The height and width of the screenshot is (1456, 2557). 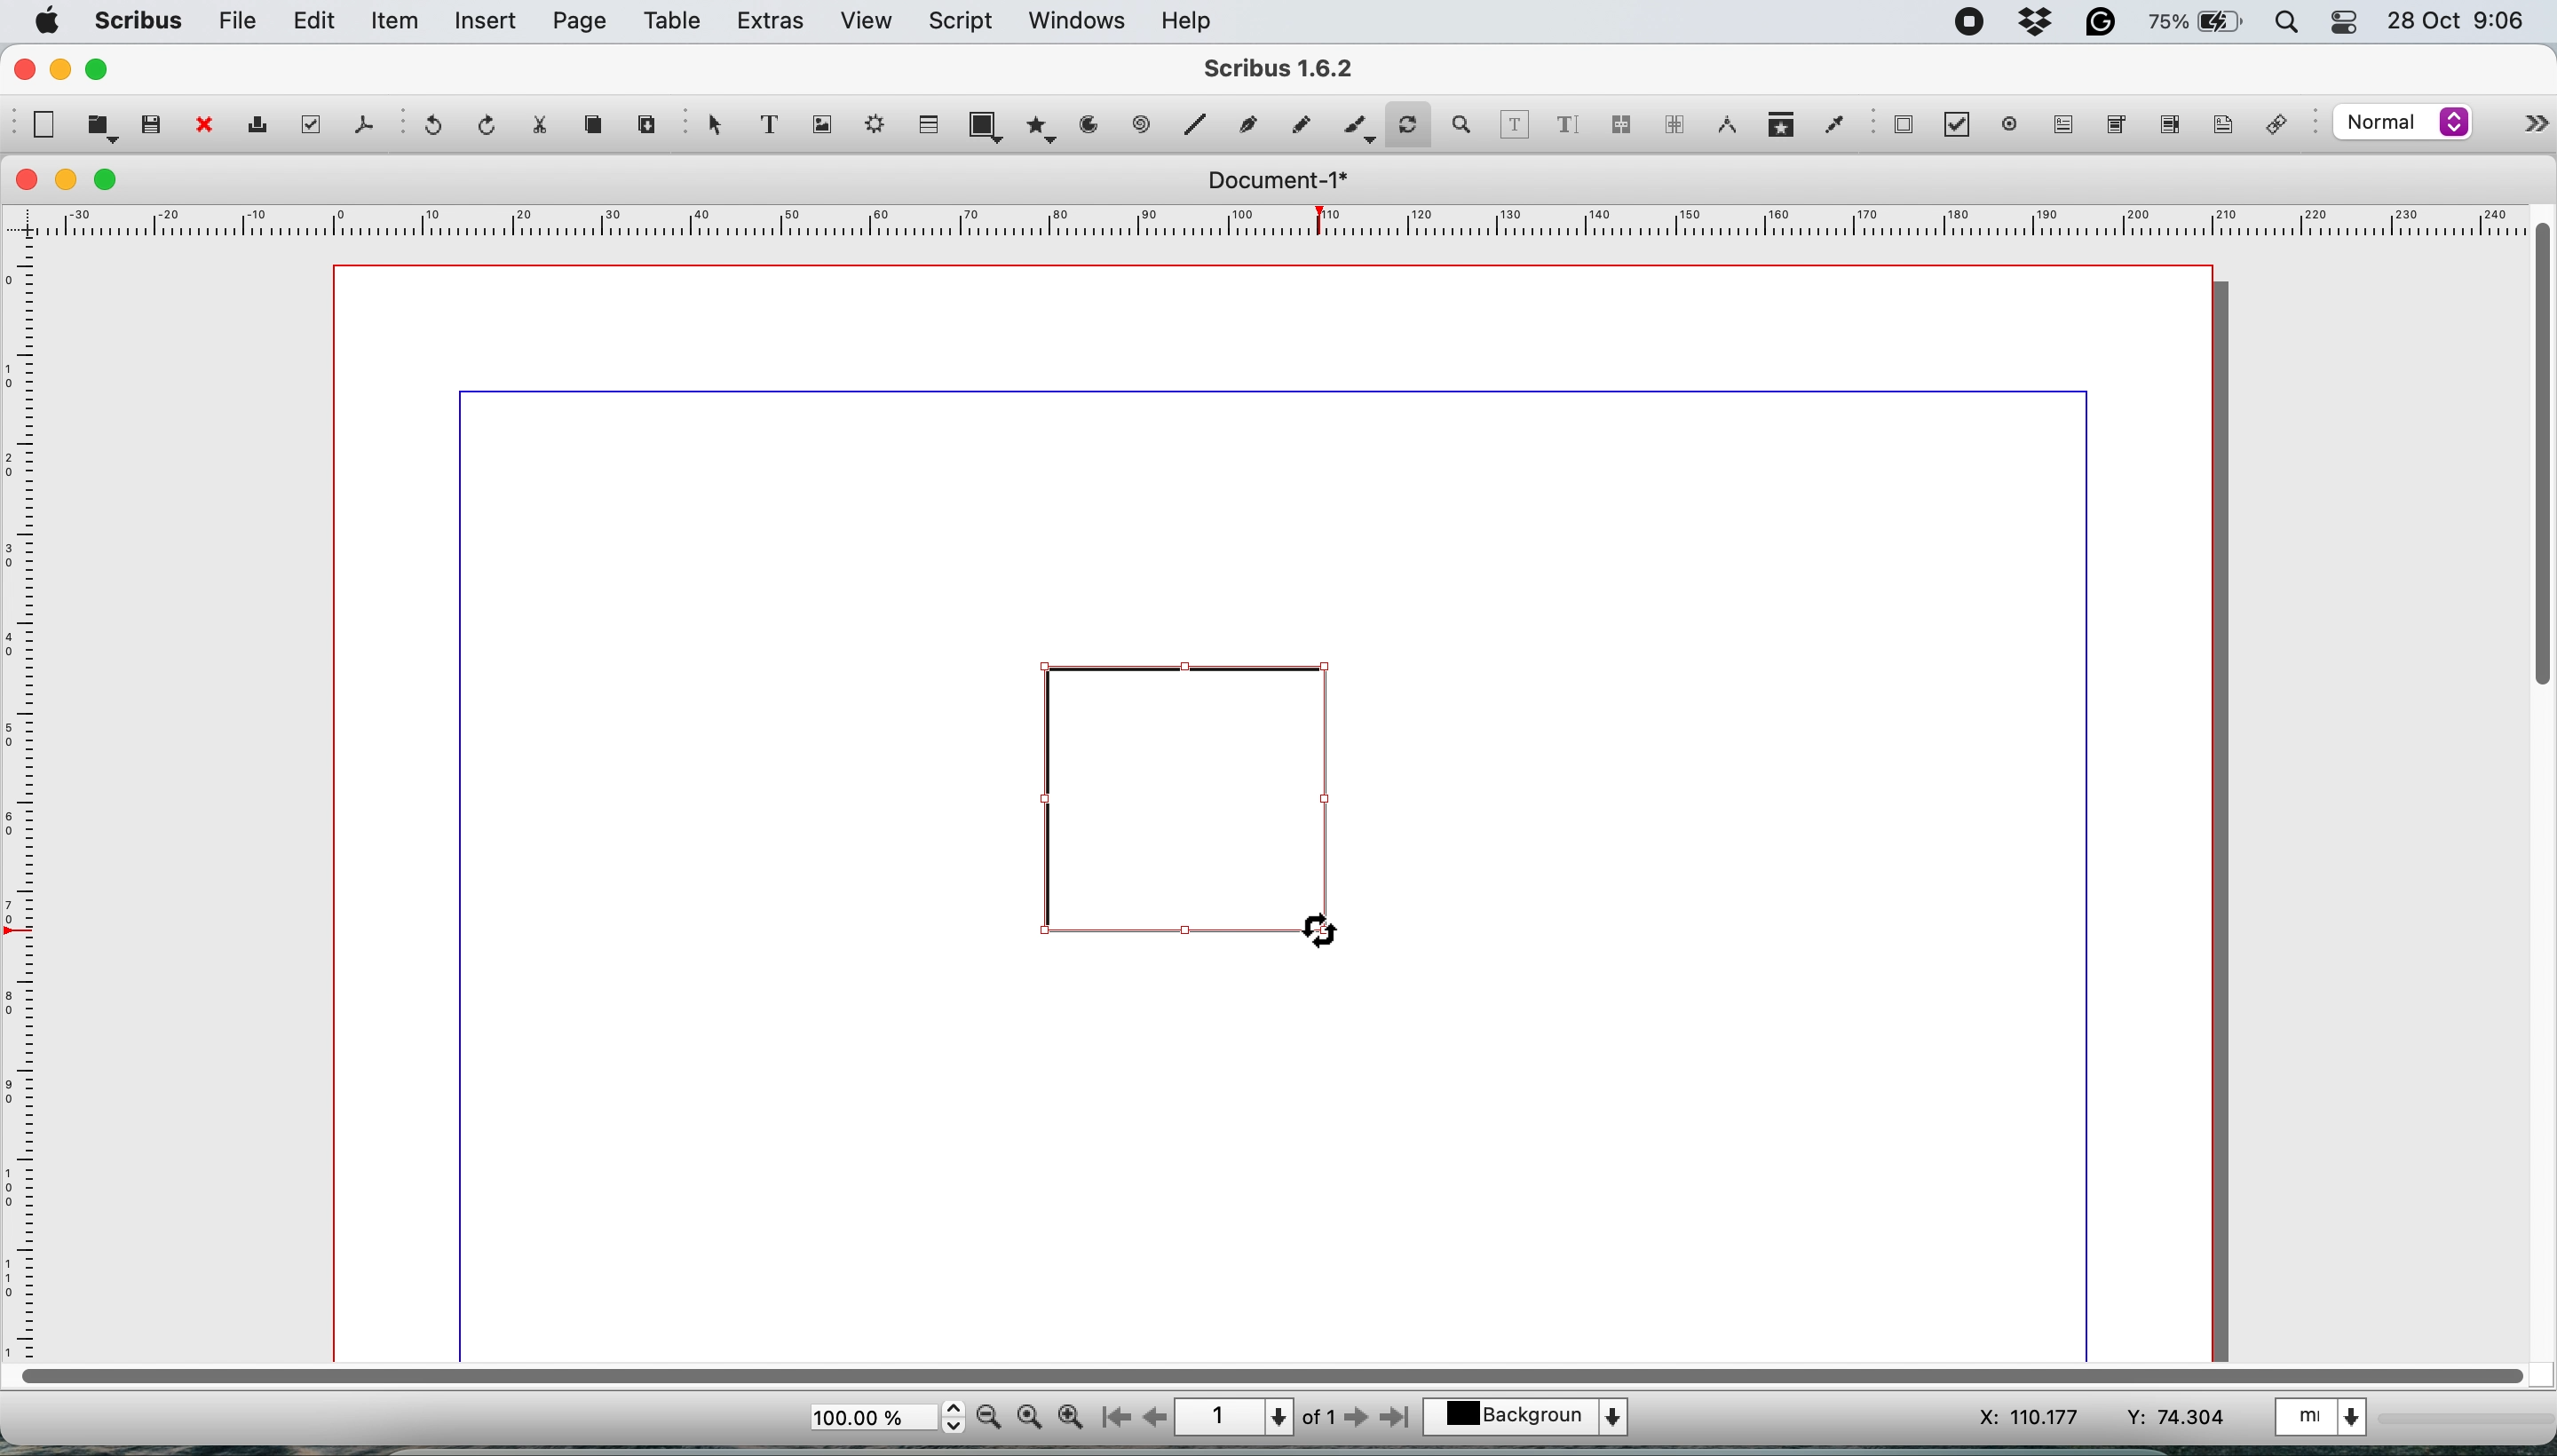 I want to click on text frame, so click(x=779, y=127).